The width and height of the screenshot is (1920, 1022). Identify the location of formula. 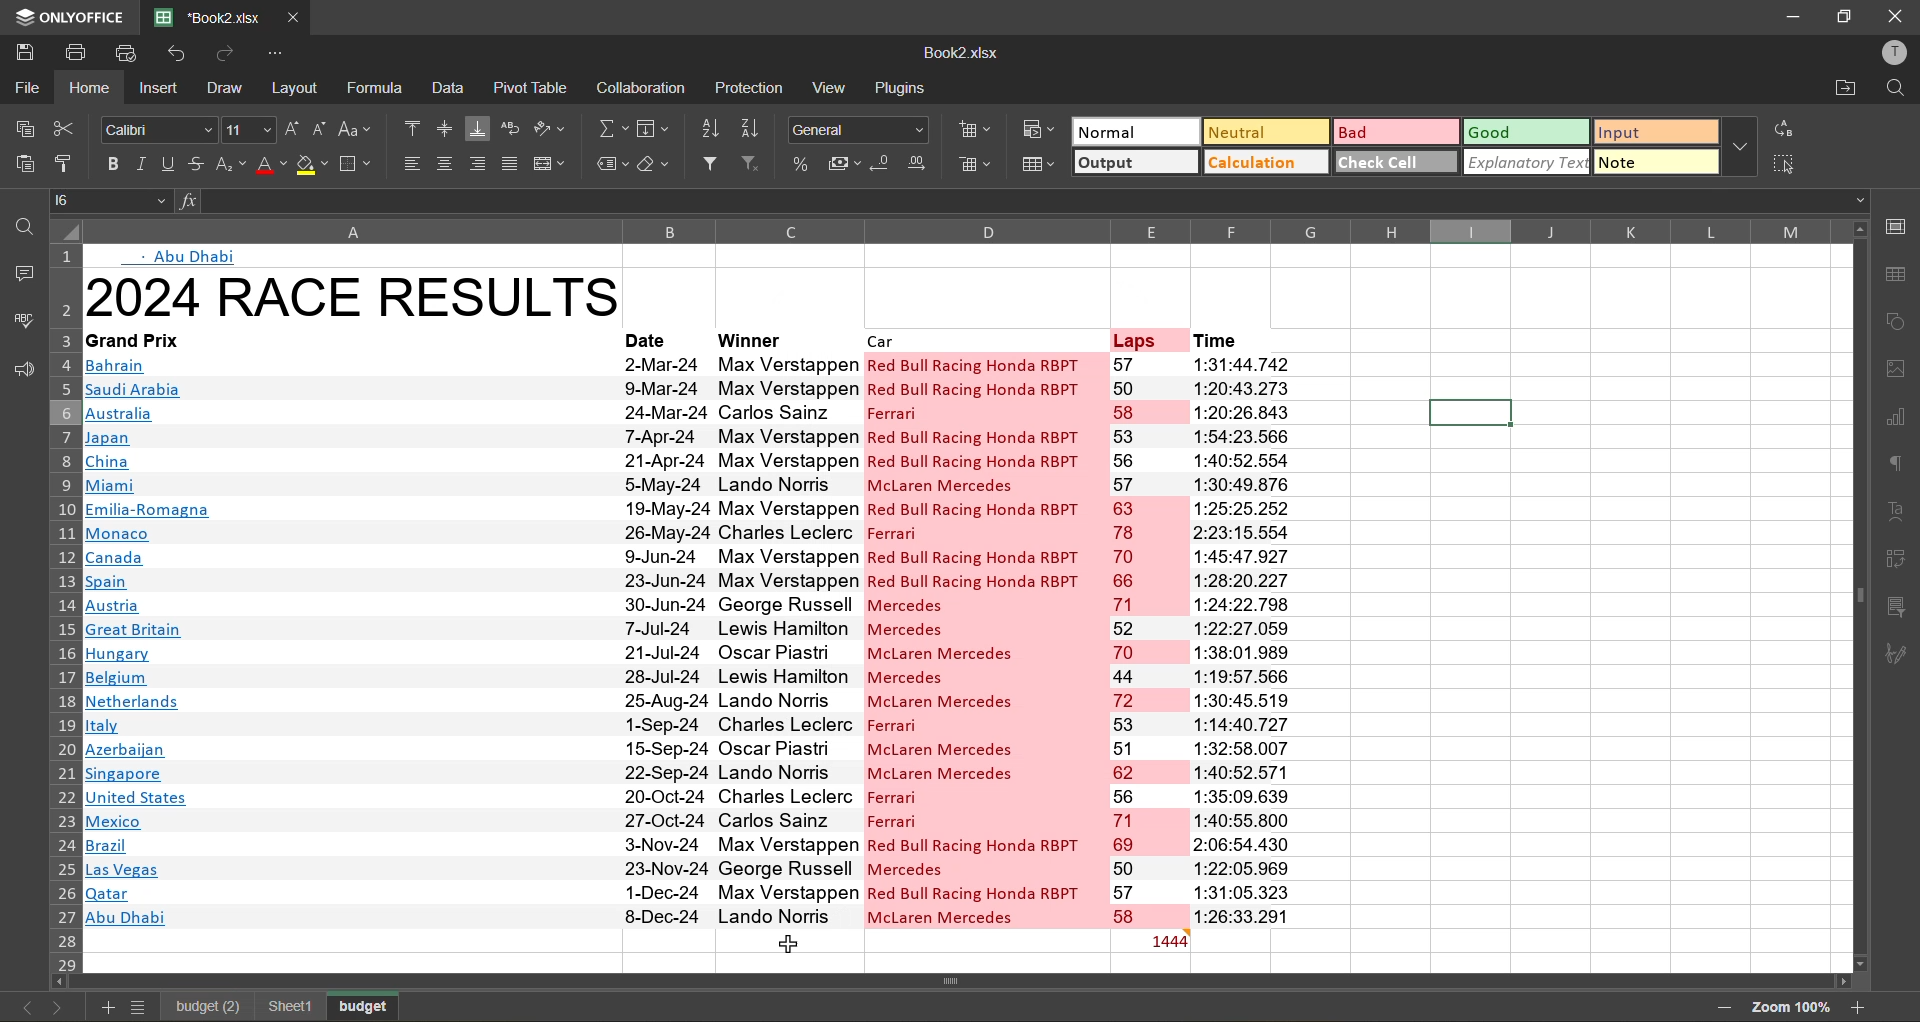
(377, 87).